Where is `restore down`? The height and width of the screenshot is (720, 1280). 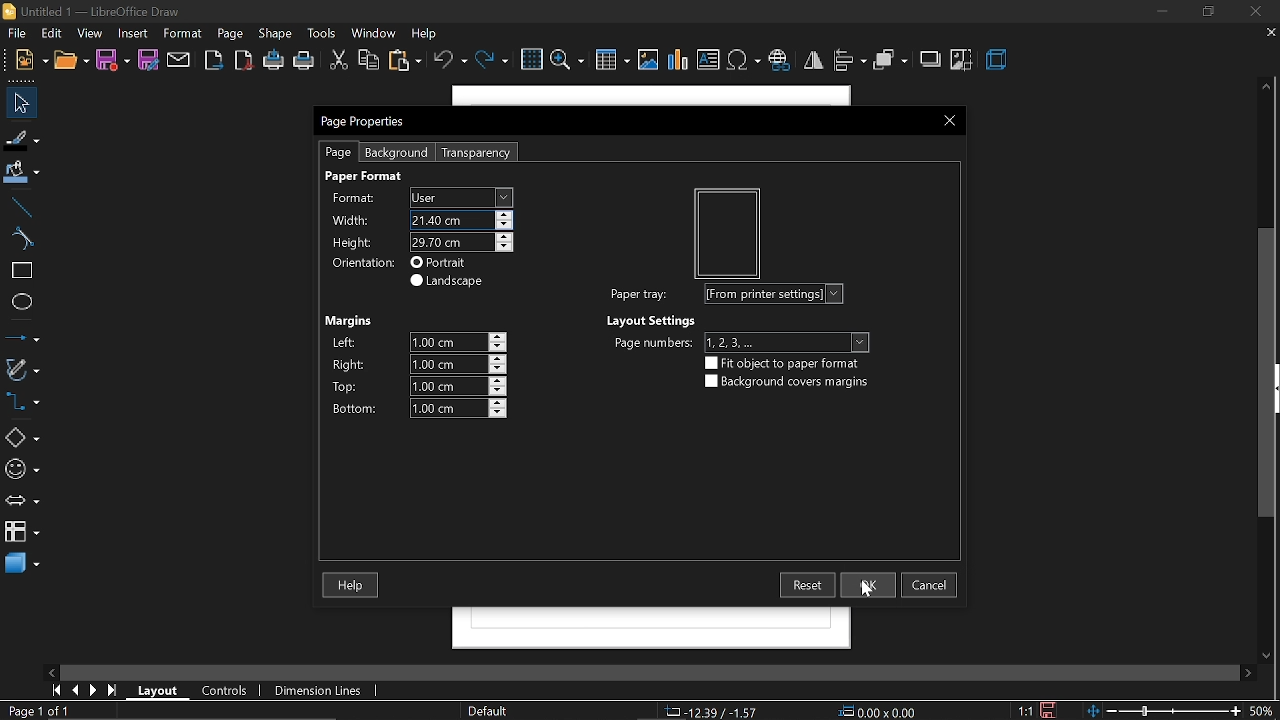 restore down is located at coordinates (1204, 12).